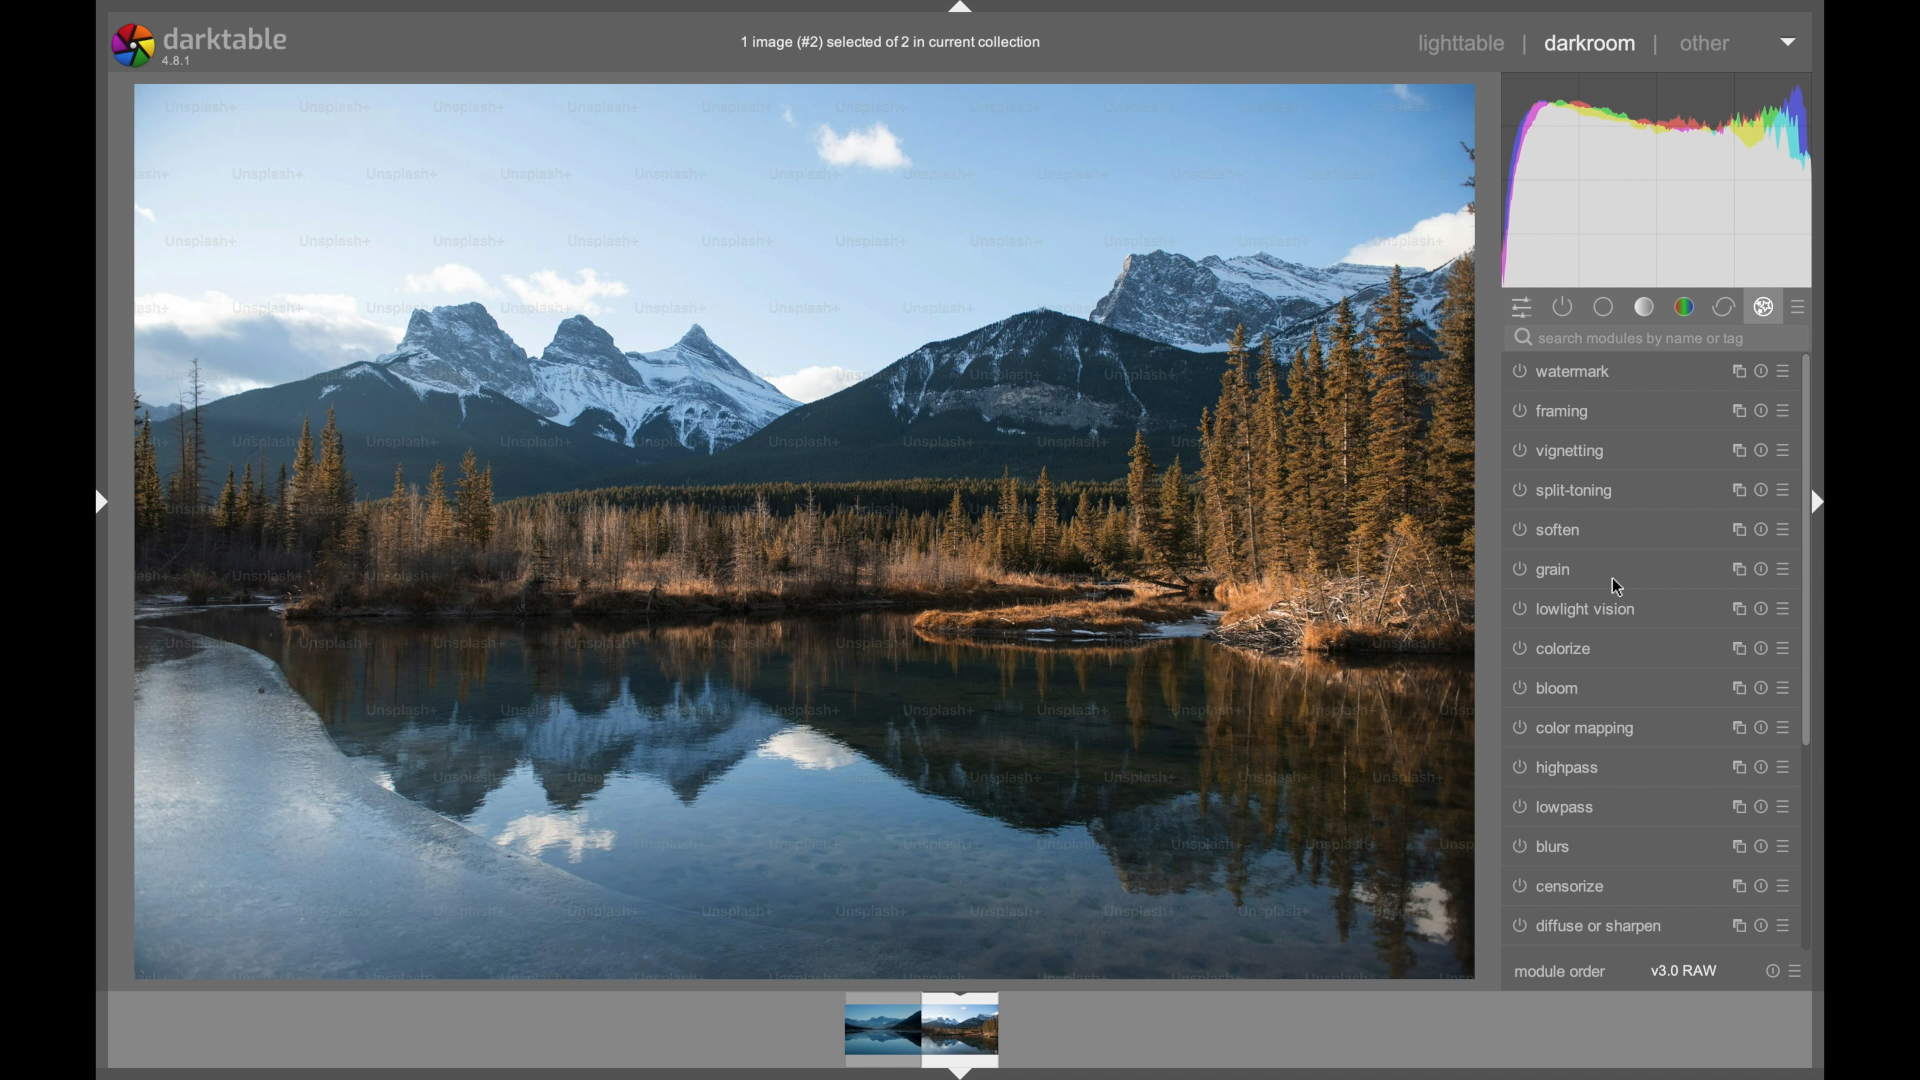  I want to click on grain, so click(1544, 570).